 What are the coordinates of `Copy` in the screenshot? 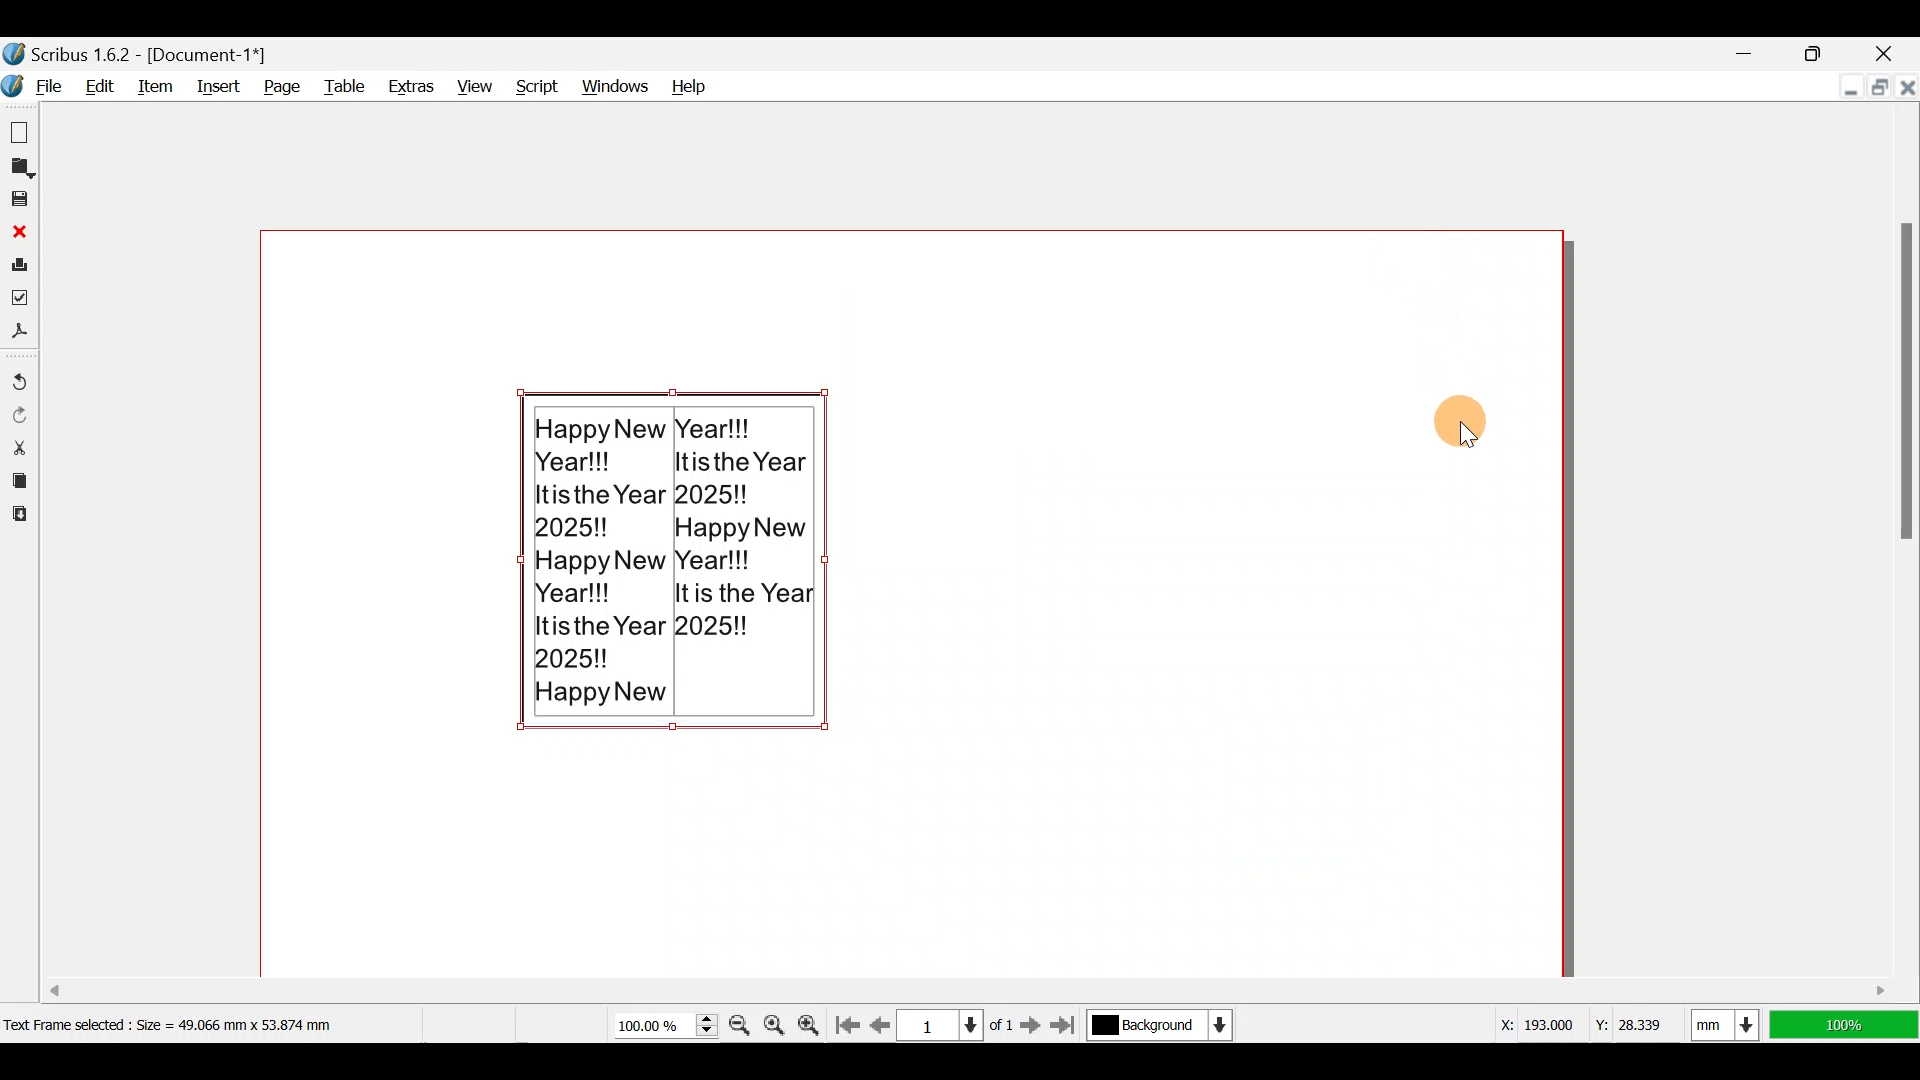 It's located at (18, 480).